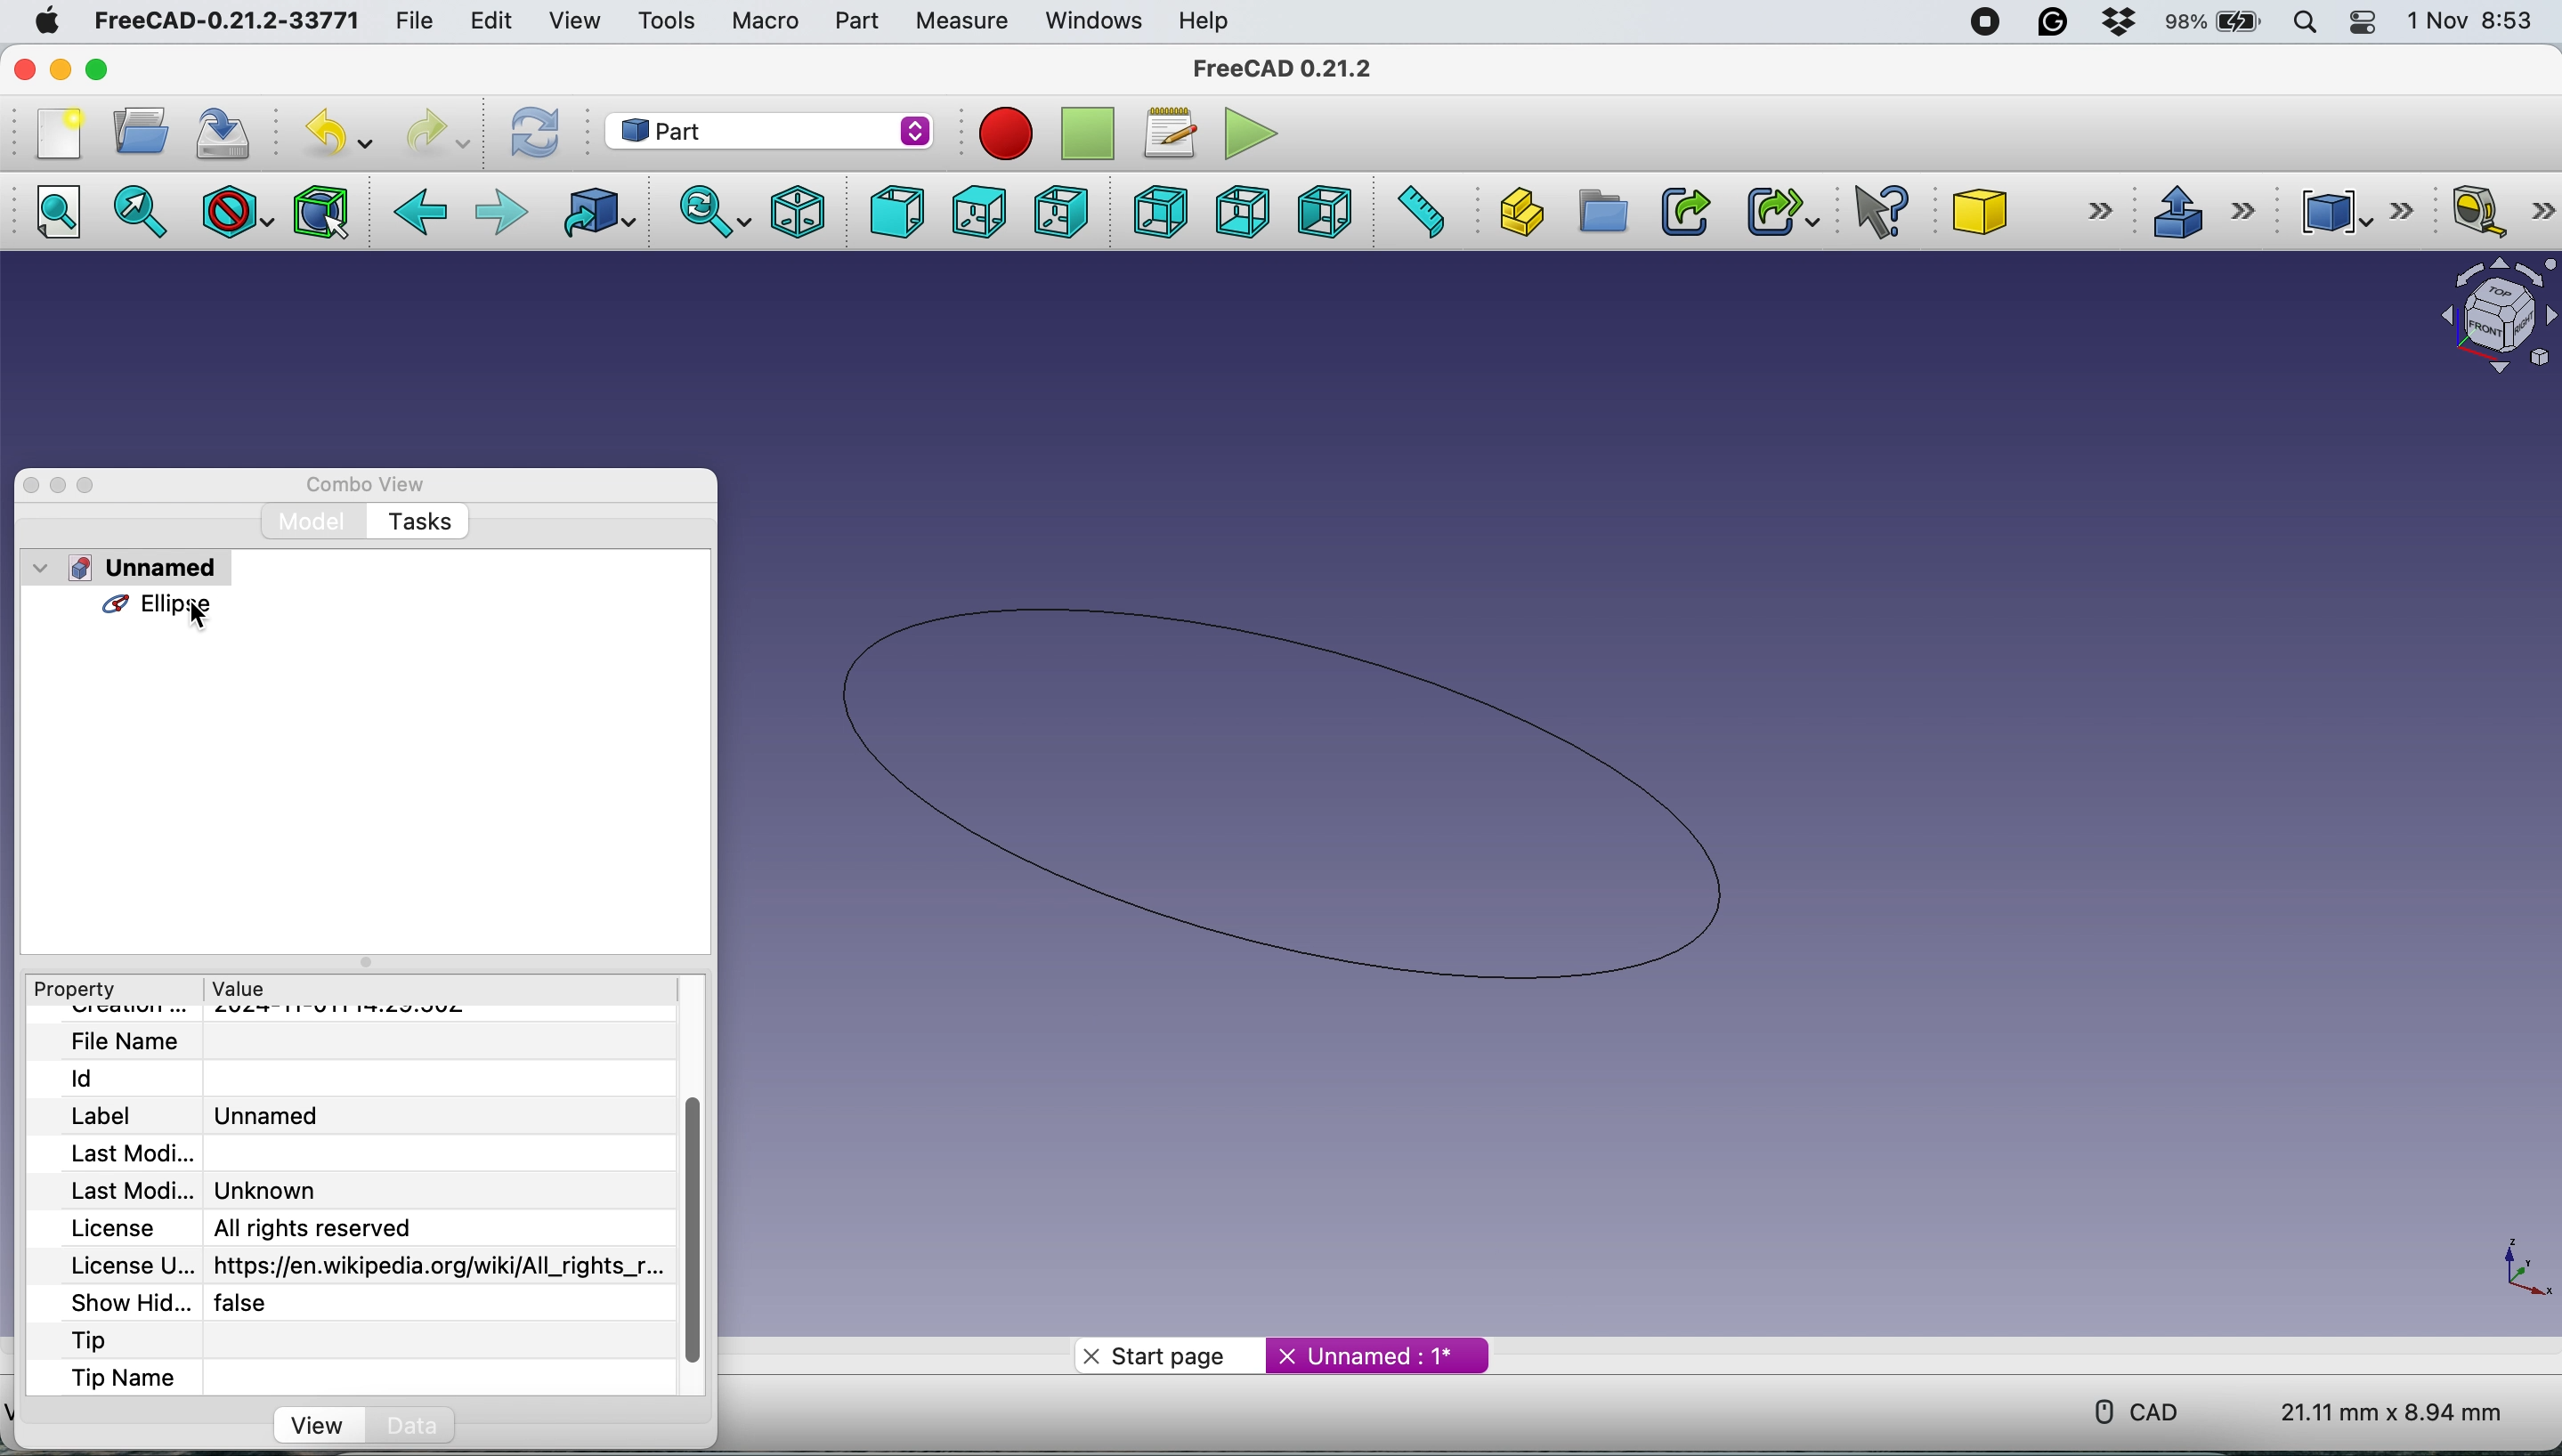 This screenshot has width=2562, height=1456. I want to click on redo, so click(441, 131).